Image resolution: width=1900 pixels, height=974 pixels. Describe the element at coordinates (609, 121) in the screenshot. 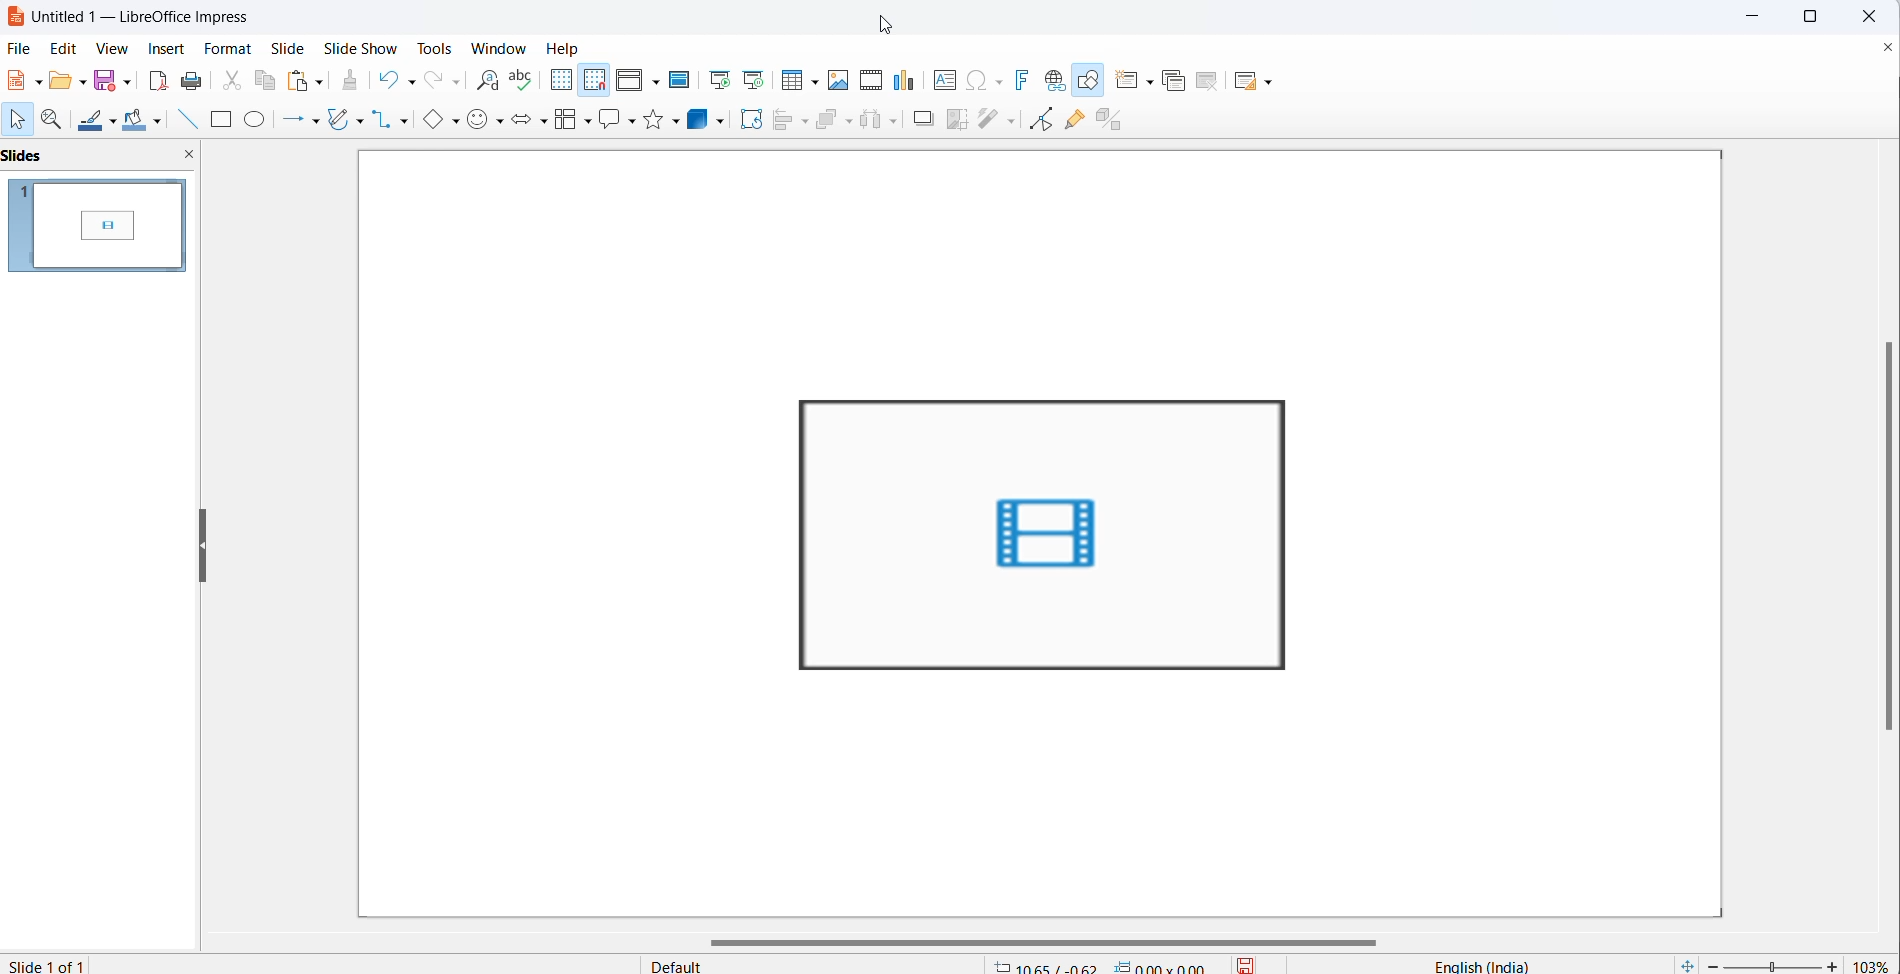

I see `callout shapes` at that location.